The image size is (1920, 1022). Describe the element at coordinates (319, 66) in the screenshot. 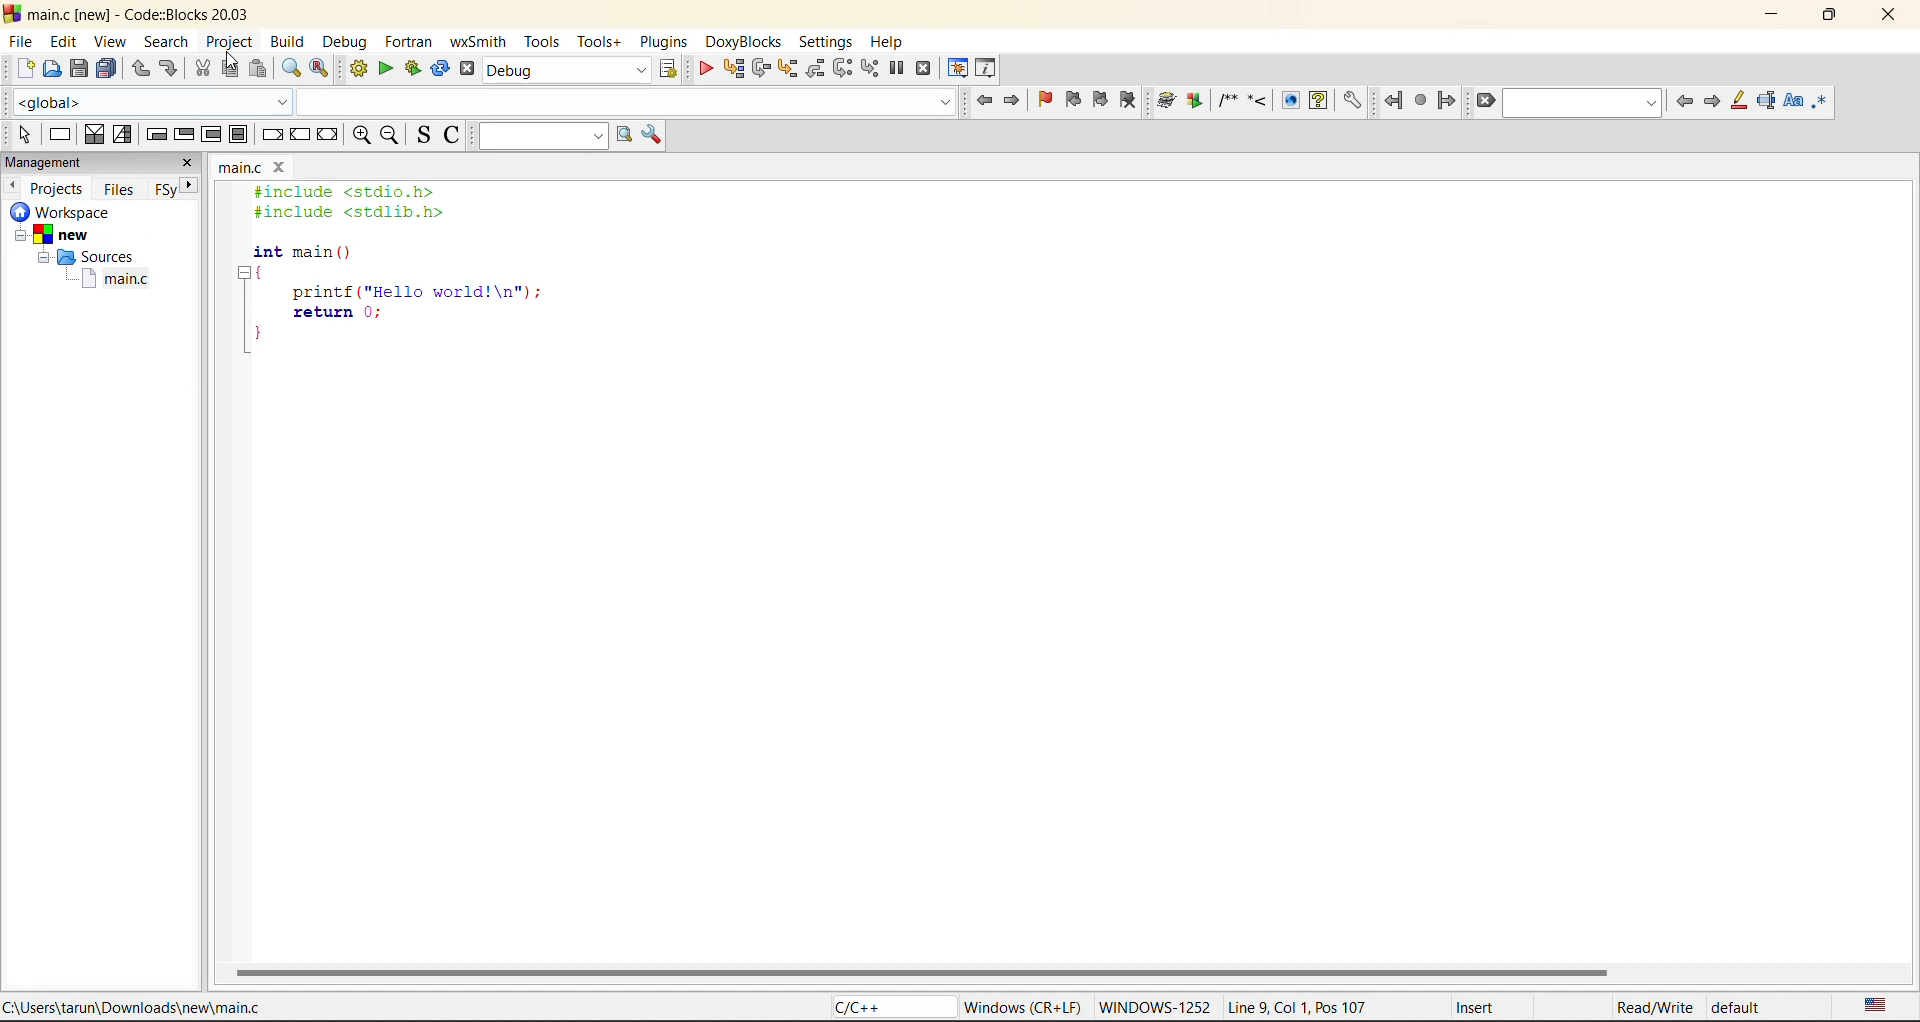

I see `replace` at that location.